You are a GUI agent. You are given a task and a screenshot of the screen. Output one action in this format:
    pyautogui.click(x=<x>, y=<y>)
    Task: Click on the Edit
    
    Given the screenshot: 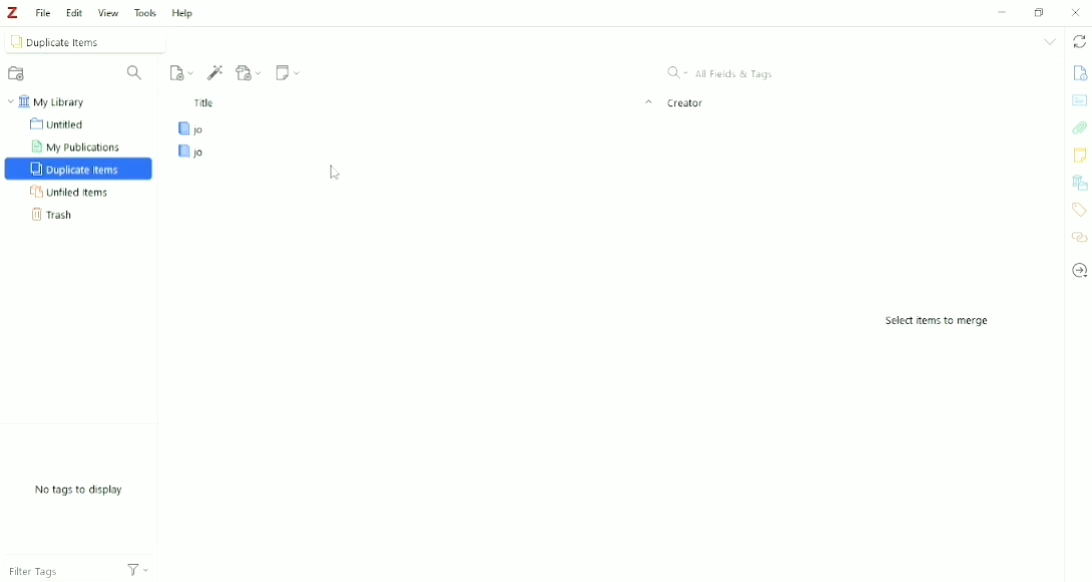 What is the action you would take?
    pyautogui.click(x=74, y=12)
    